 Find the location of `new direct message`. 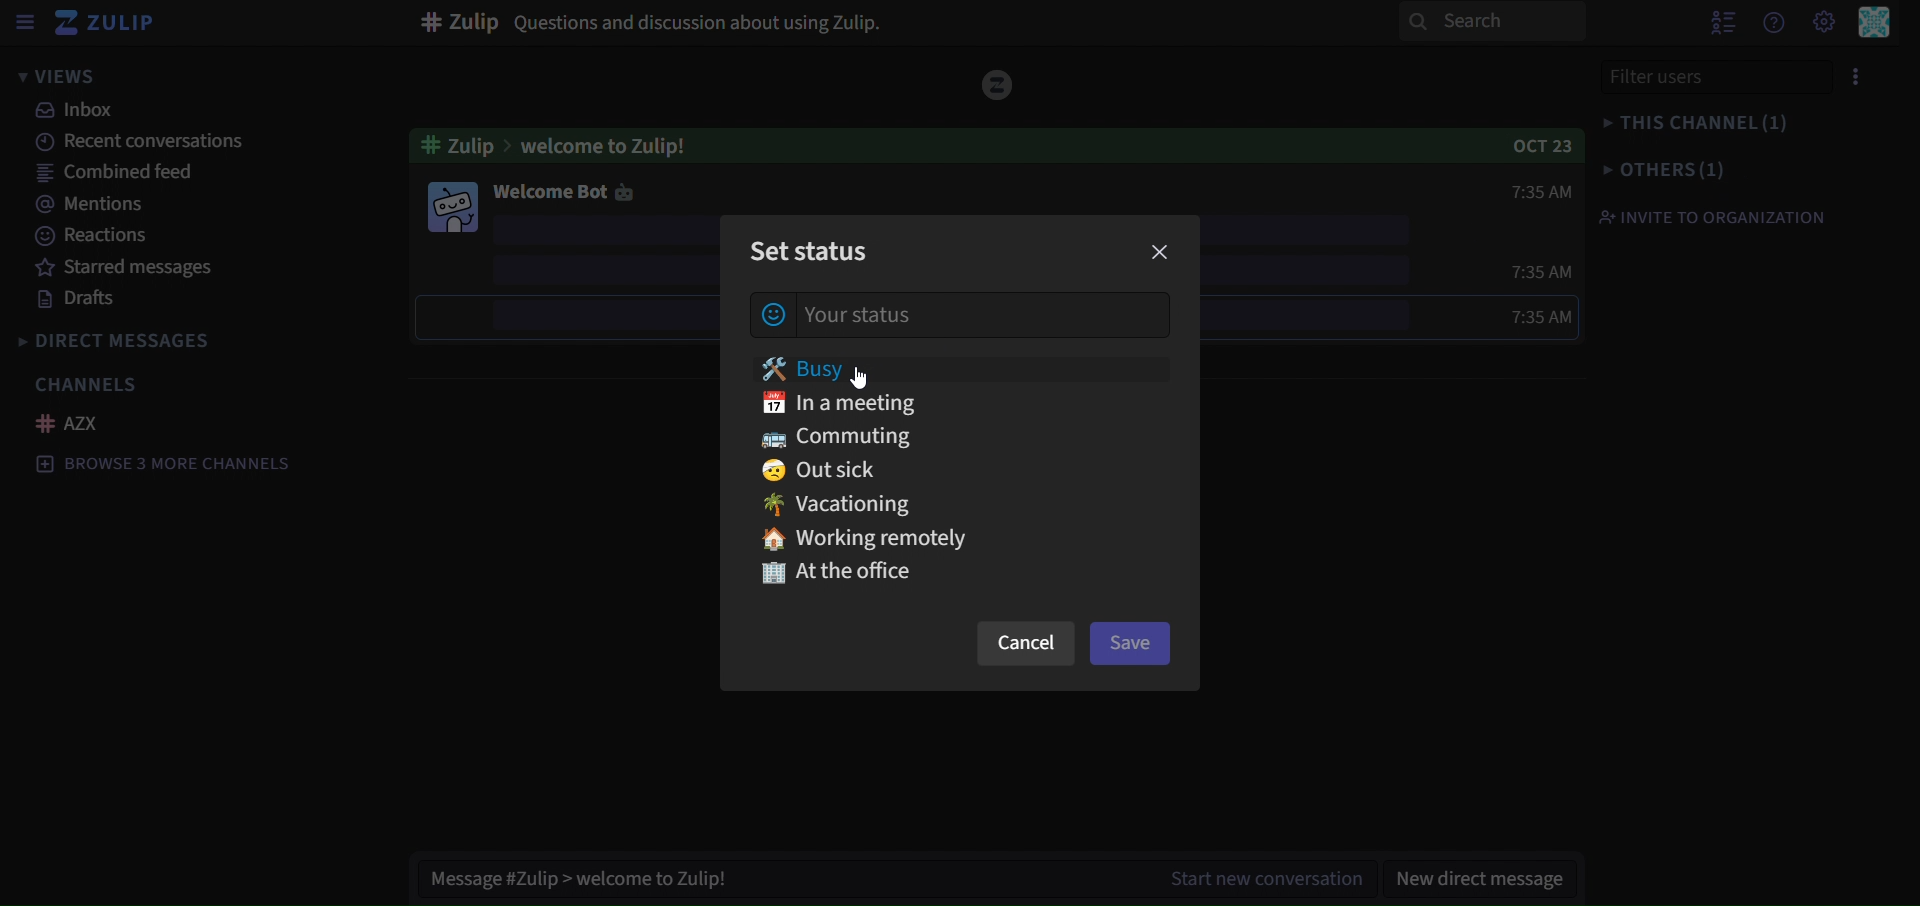

new direct message is located at coordinates (1487, 867).